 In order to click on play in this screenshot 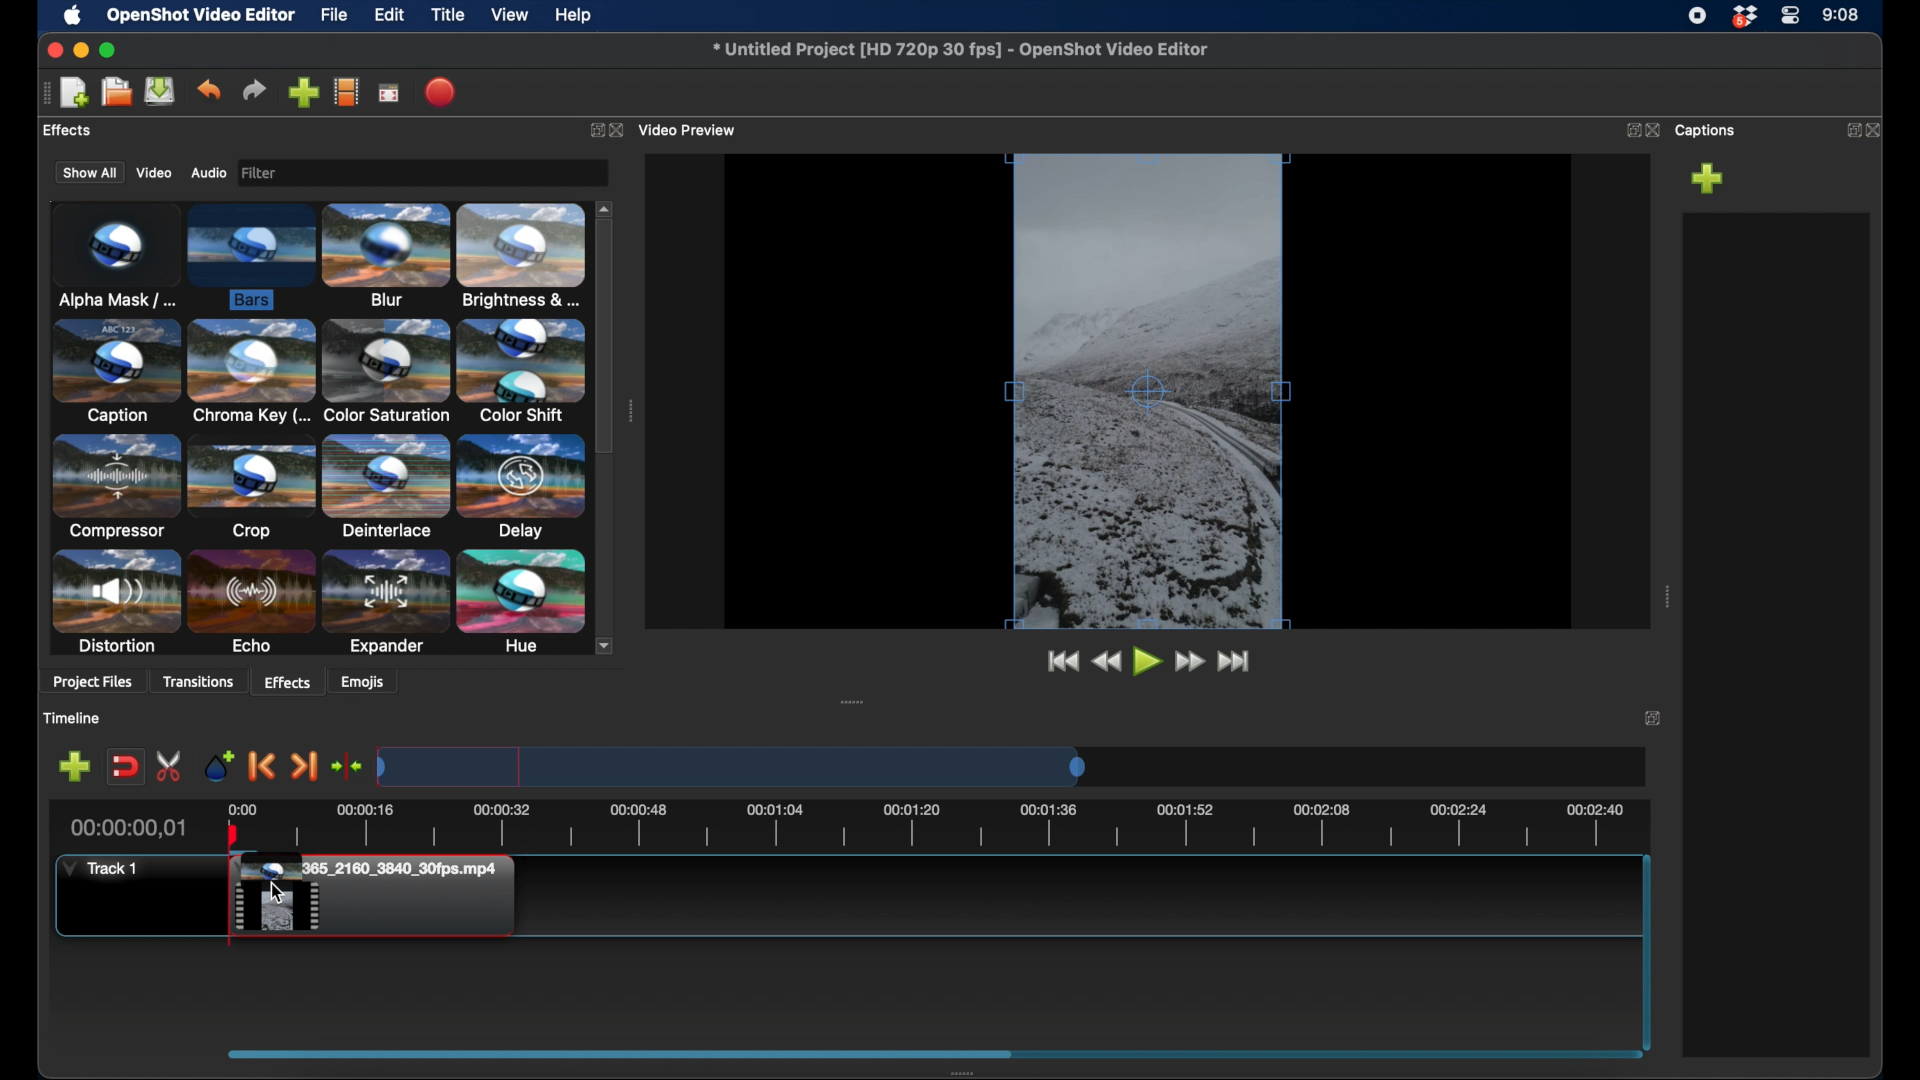, I will do `click(1146, 661)`.